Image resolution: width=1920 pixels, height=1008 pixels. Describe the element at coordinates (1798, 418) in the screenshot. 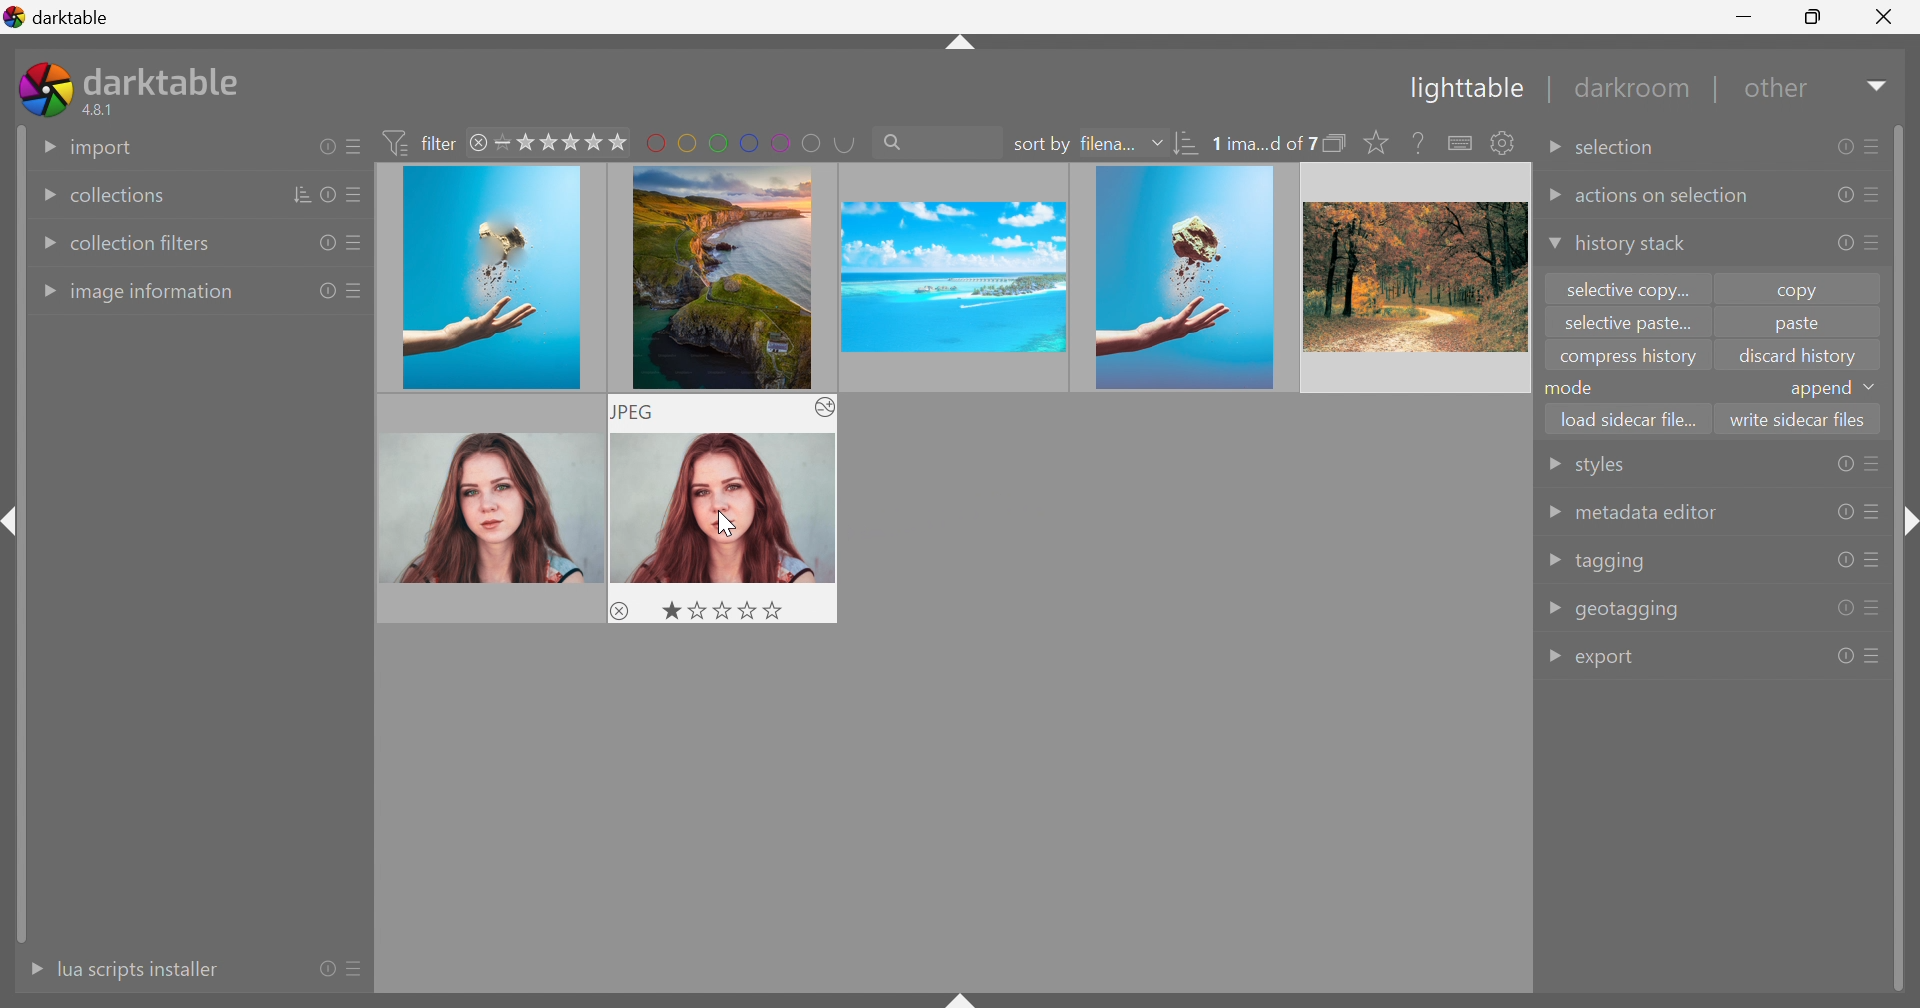

I see `write sidecar files` at that location.